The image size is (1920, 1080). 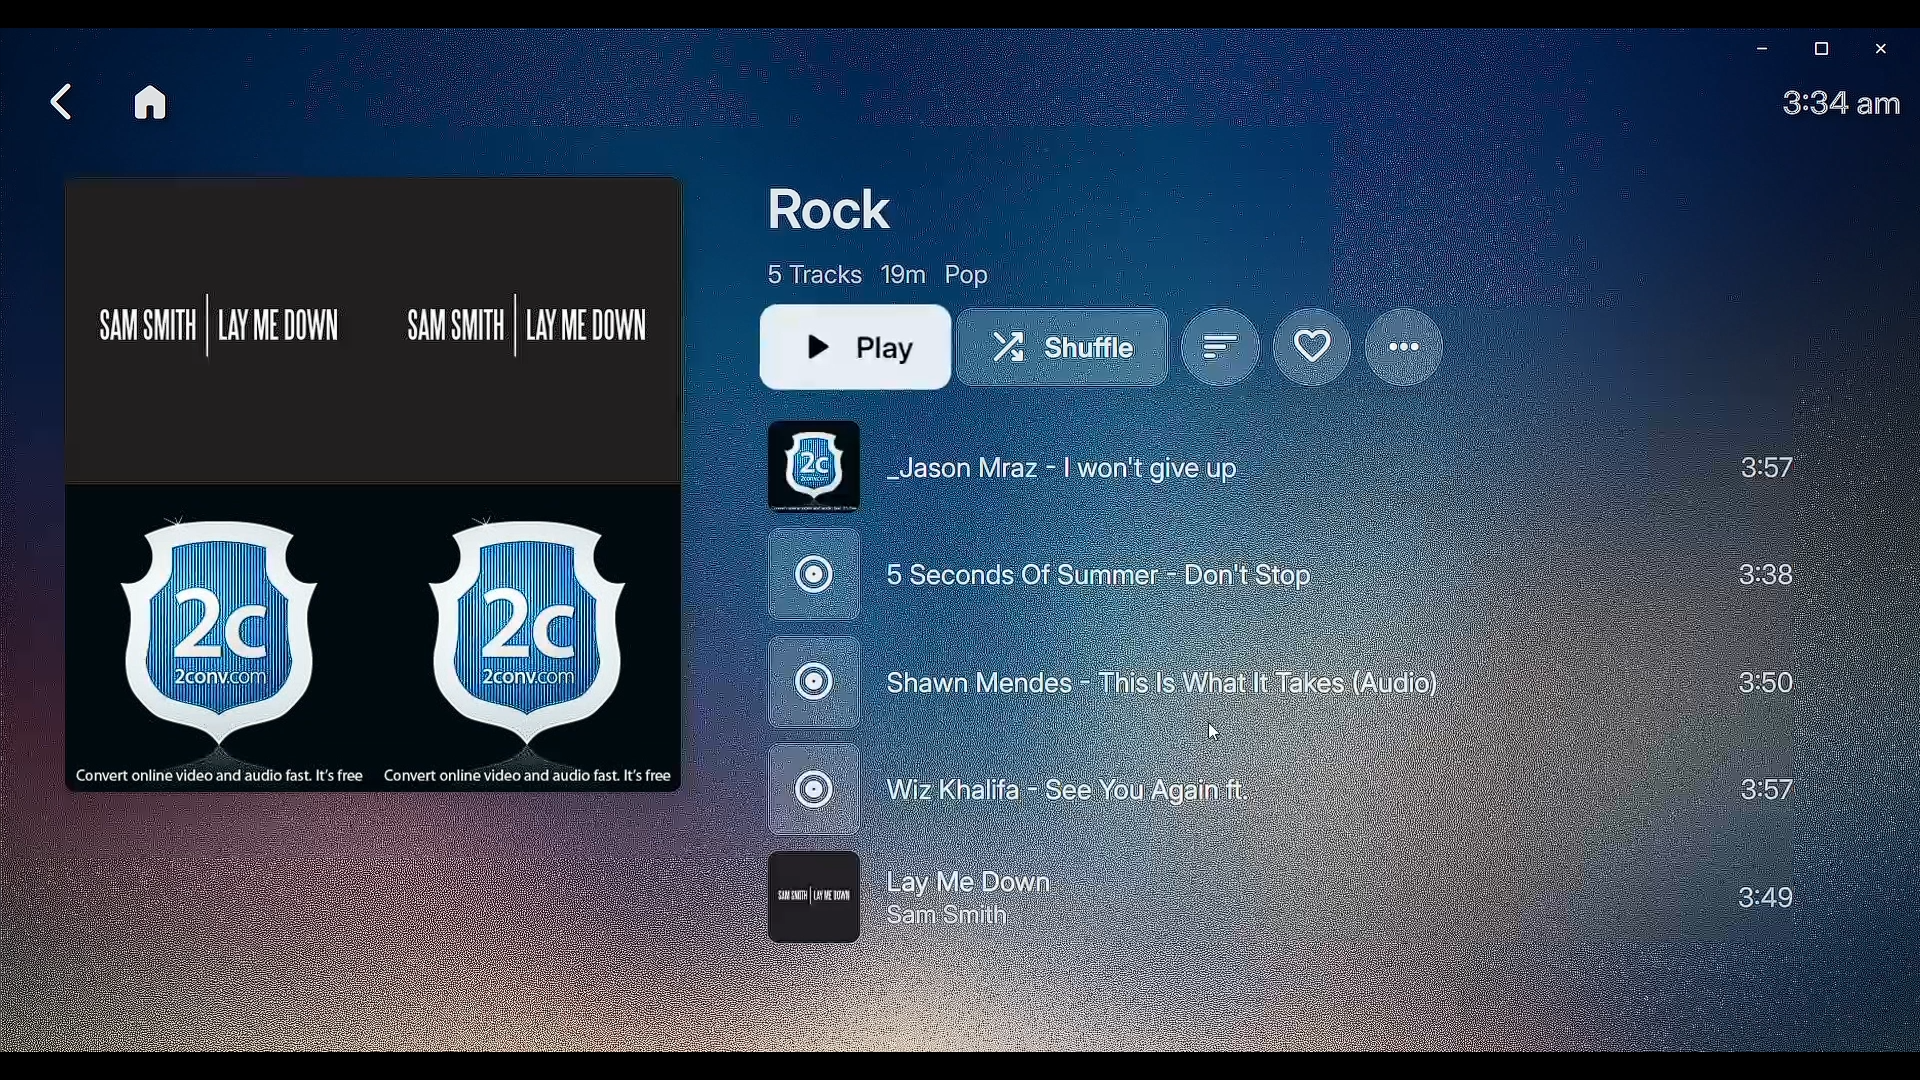 What do you see at coordinates (152, 102) in the screenshot?
I see `Home` at bounding box center [152, 102].